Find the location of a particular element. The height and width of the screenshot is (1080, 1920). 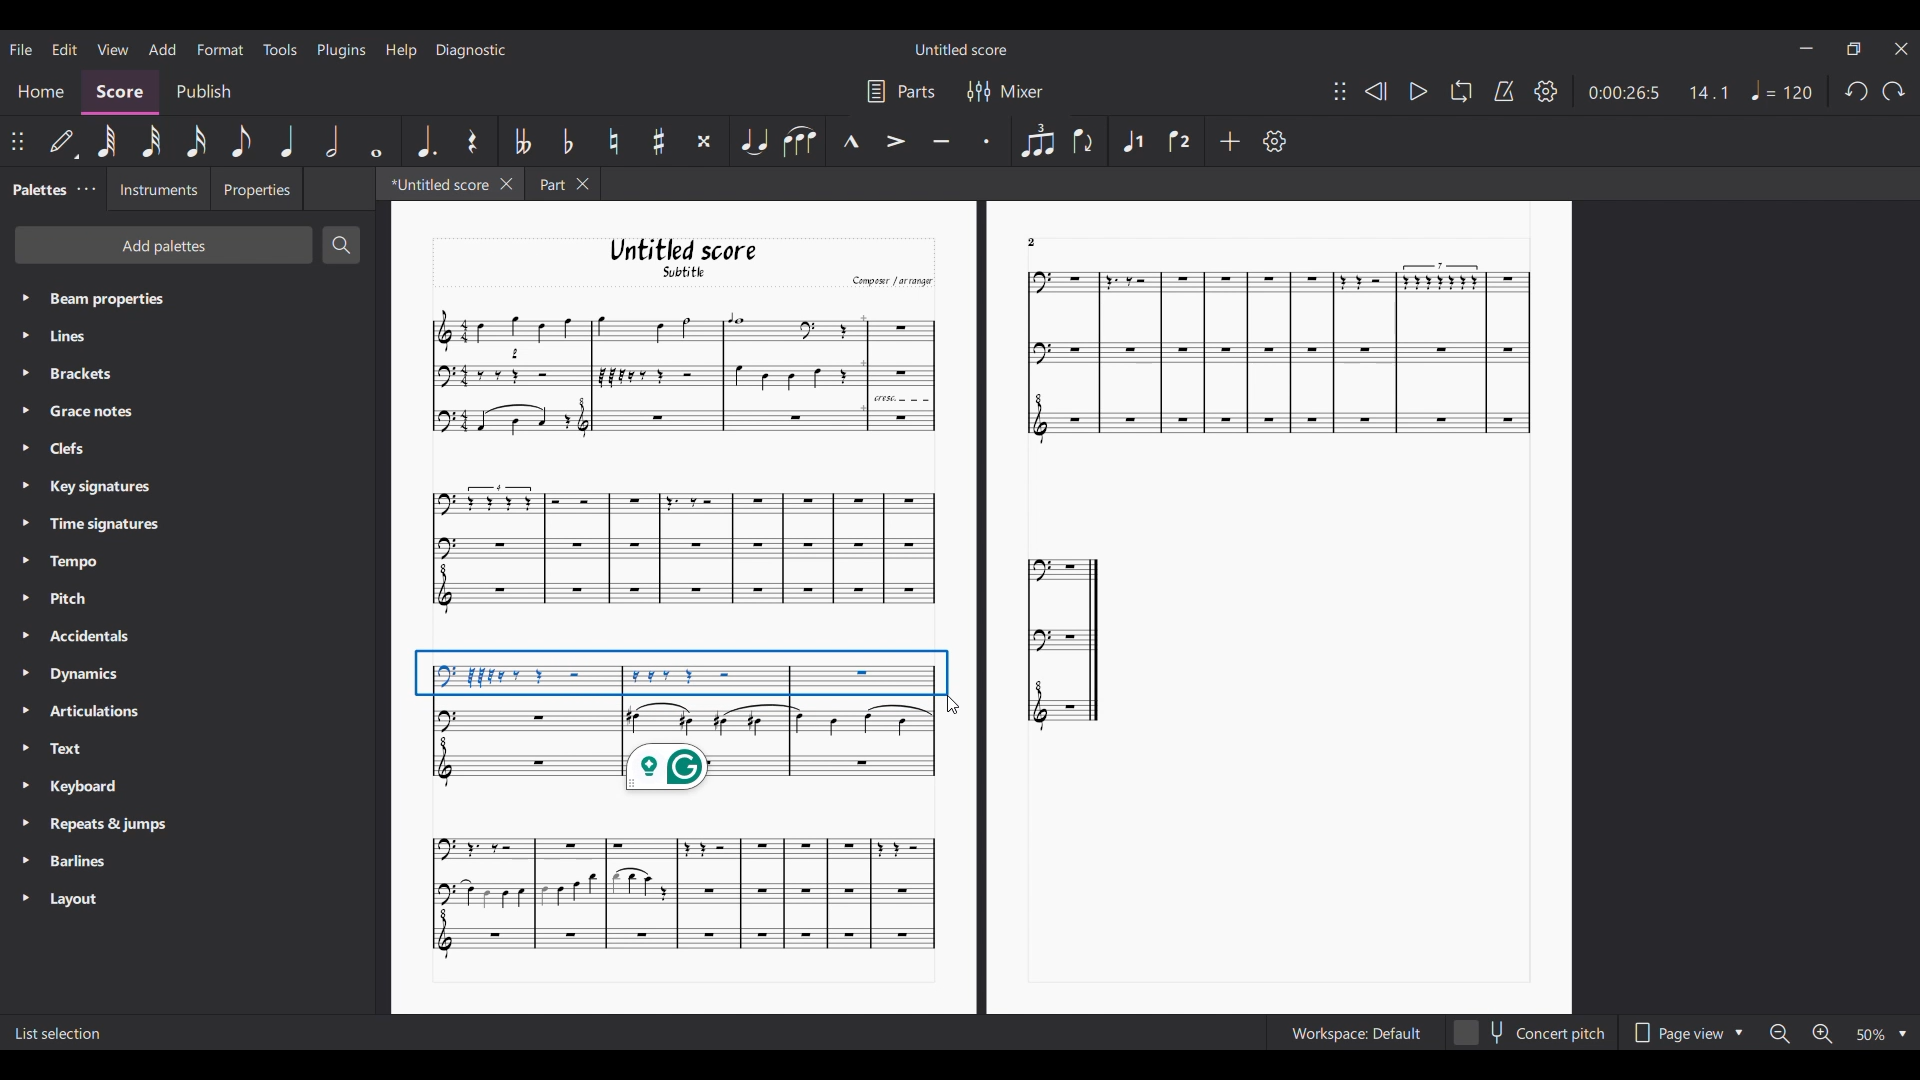

Minimize is located at coordinates (1806, 48).